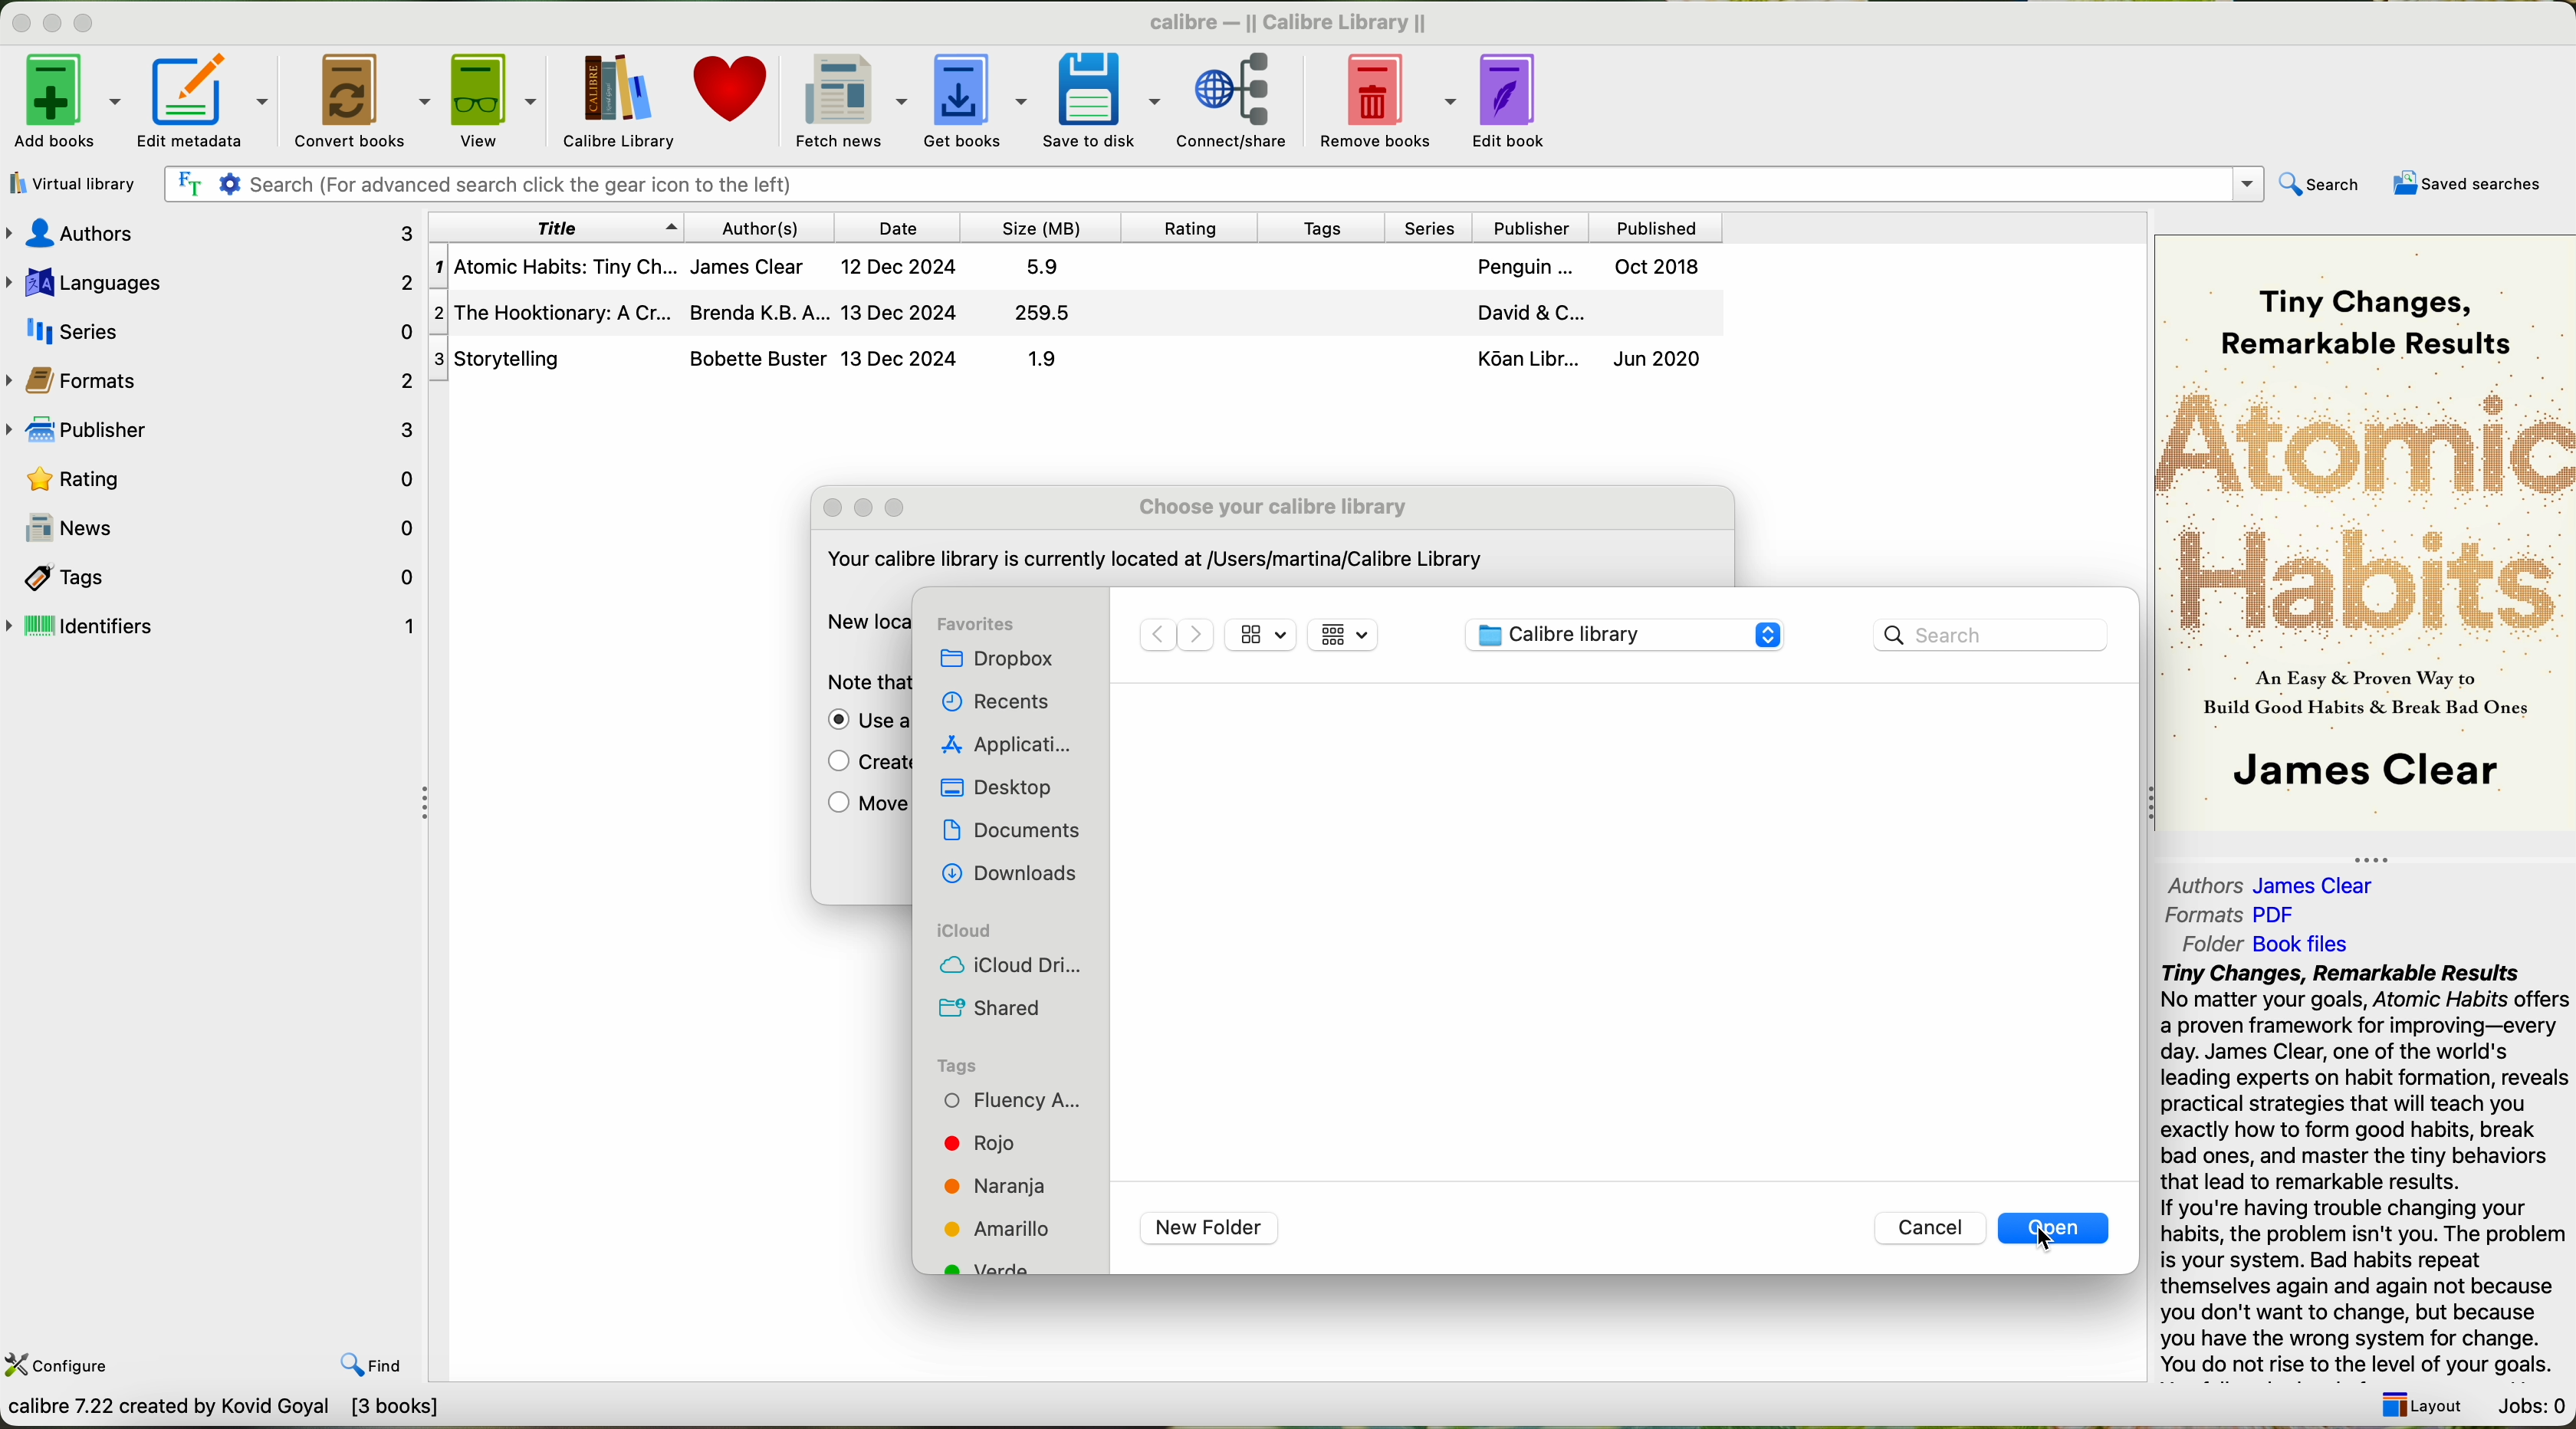 The image size is (2576, 1429). I want to click on 3| Storytelling Bobette Buster 13 Dec 2024 1.9, so click(778, 359).